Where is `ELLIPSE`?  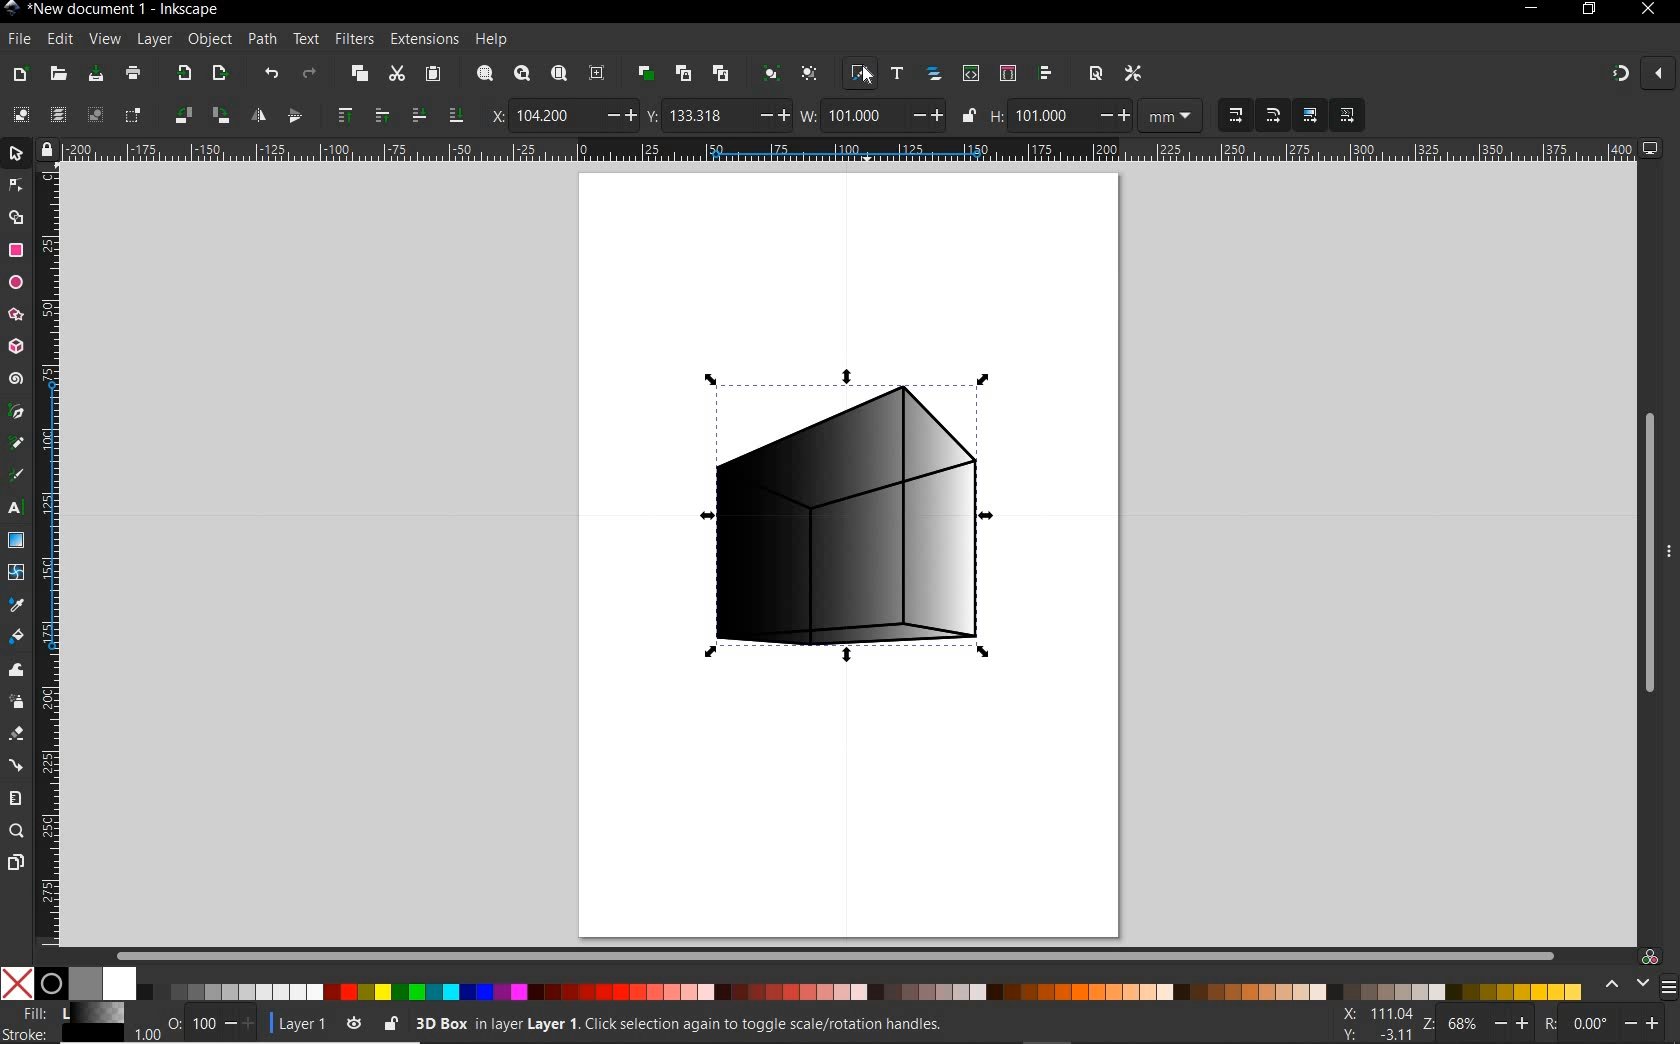 ELLIPSE is located at coordinates (15, 283).